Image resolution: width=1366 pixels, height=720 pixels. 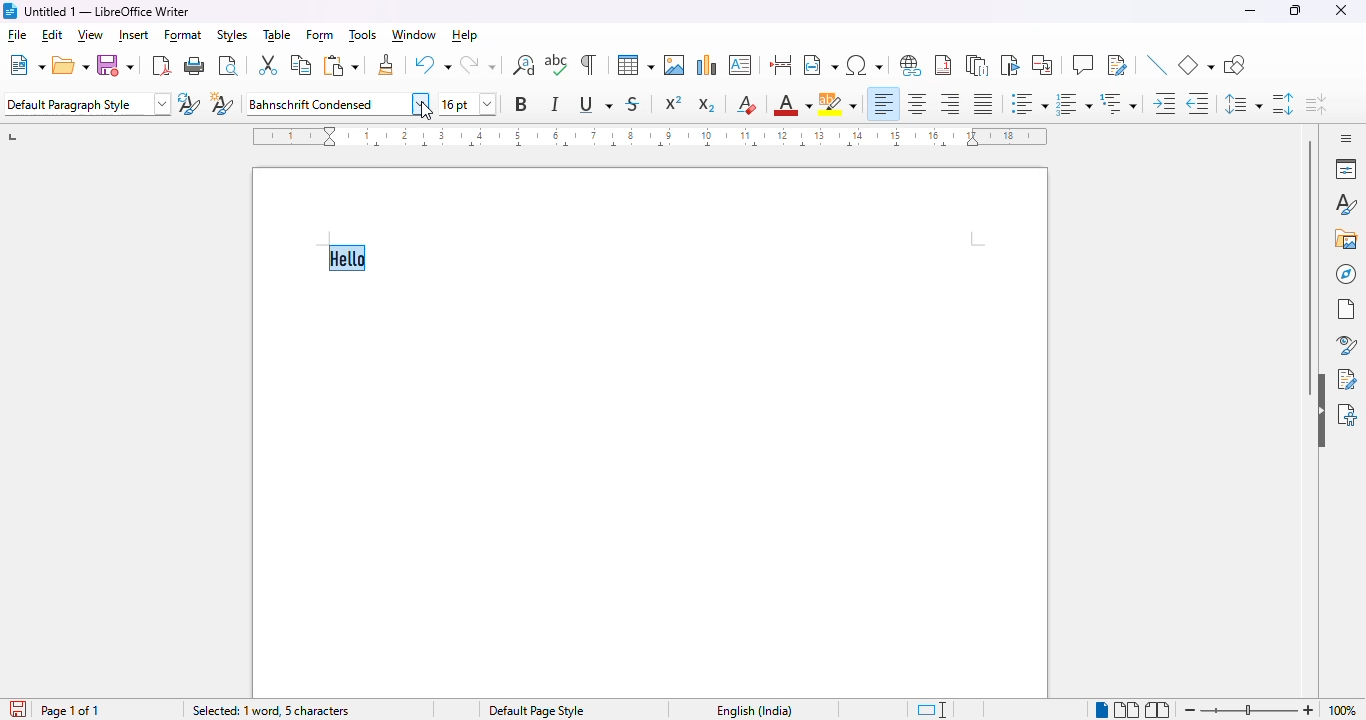 I want to click on font size, so click(x=468, y=104).